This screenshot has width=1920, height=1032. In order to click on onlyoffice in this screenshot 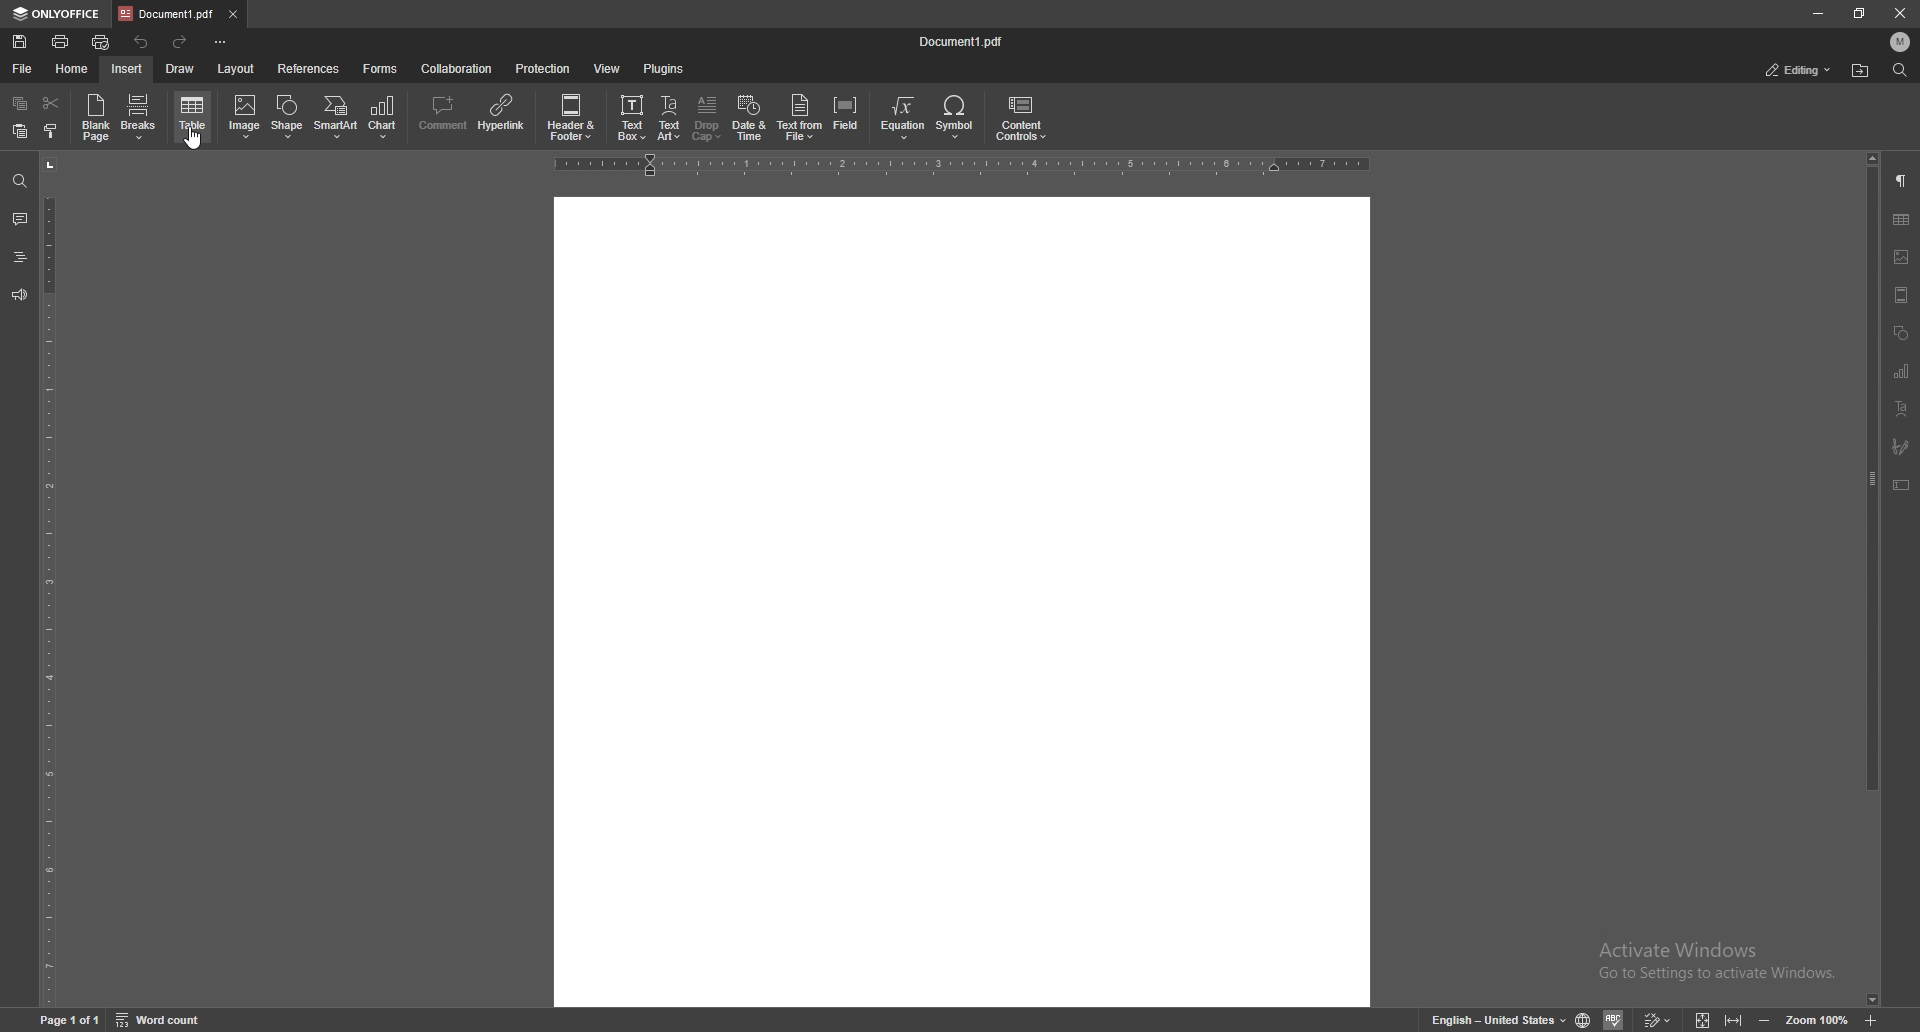, I will do `click(60, 15)`.